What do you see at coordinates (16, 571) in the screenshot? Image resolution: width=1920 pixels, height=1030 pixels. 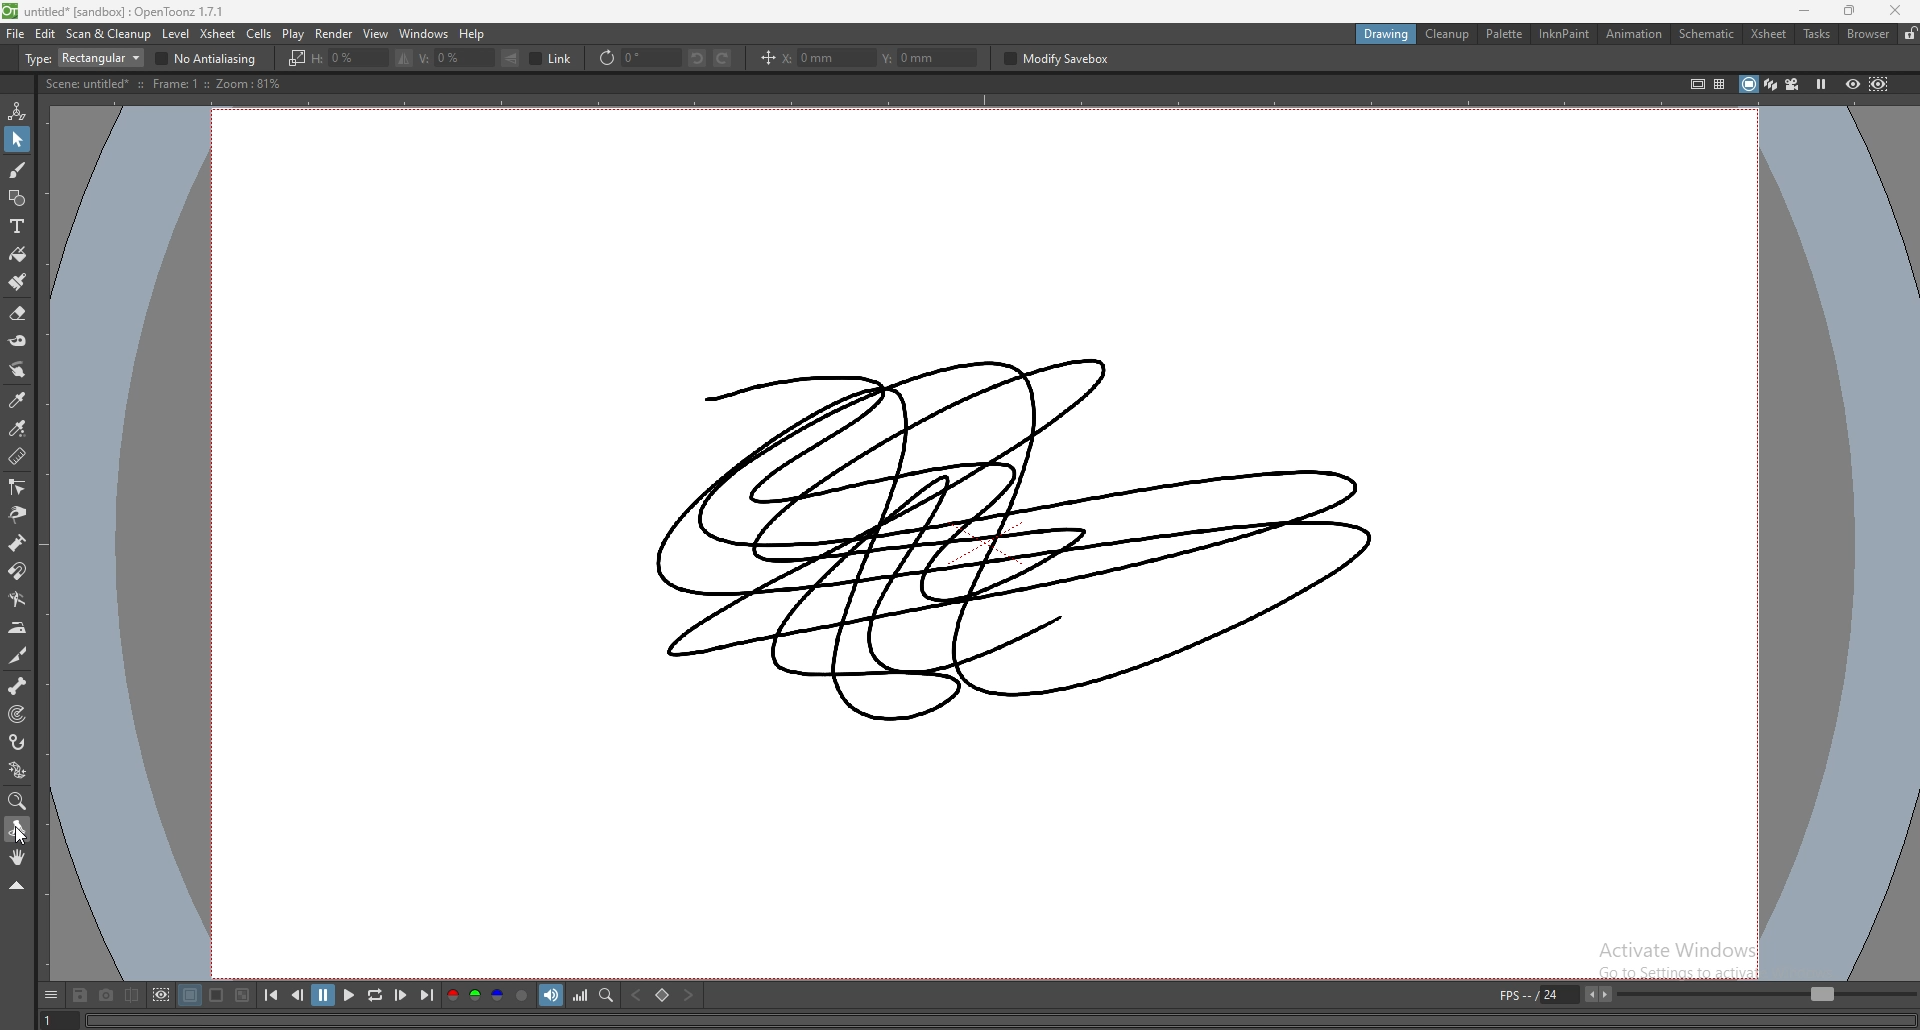 I see `magnet` at bounding box center [16, 571].